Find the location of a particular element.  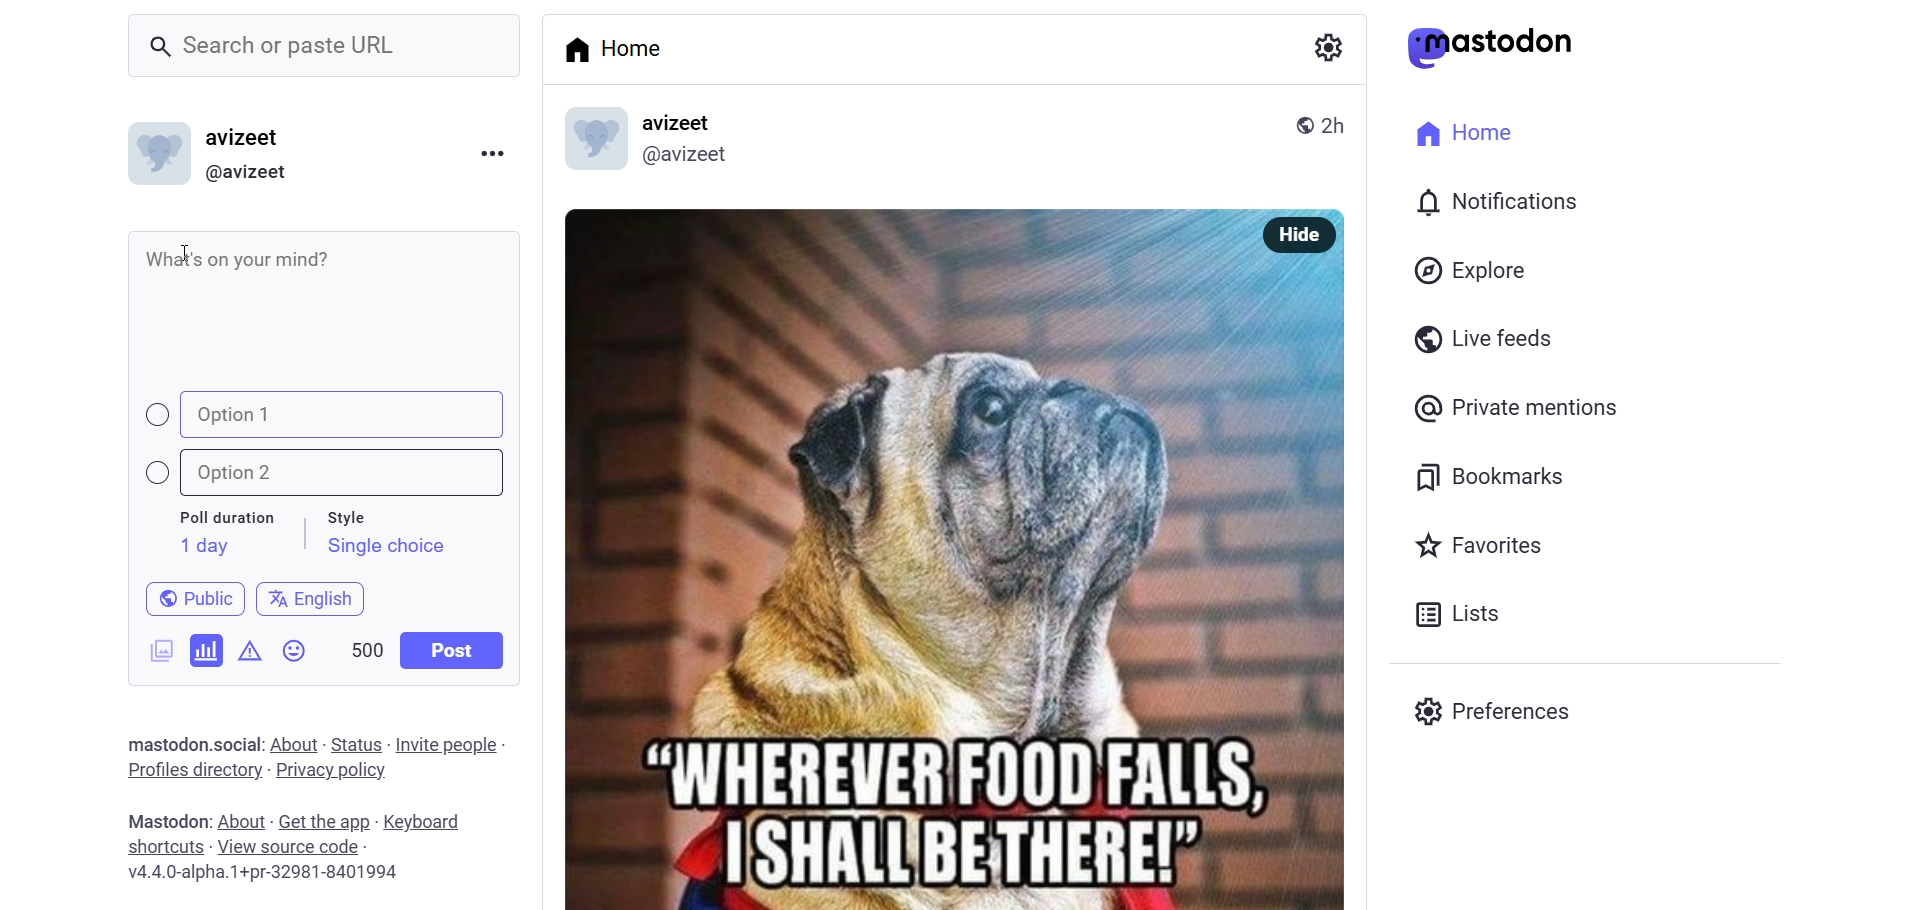

avizeet is located at coordinates (682, 124).